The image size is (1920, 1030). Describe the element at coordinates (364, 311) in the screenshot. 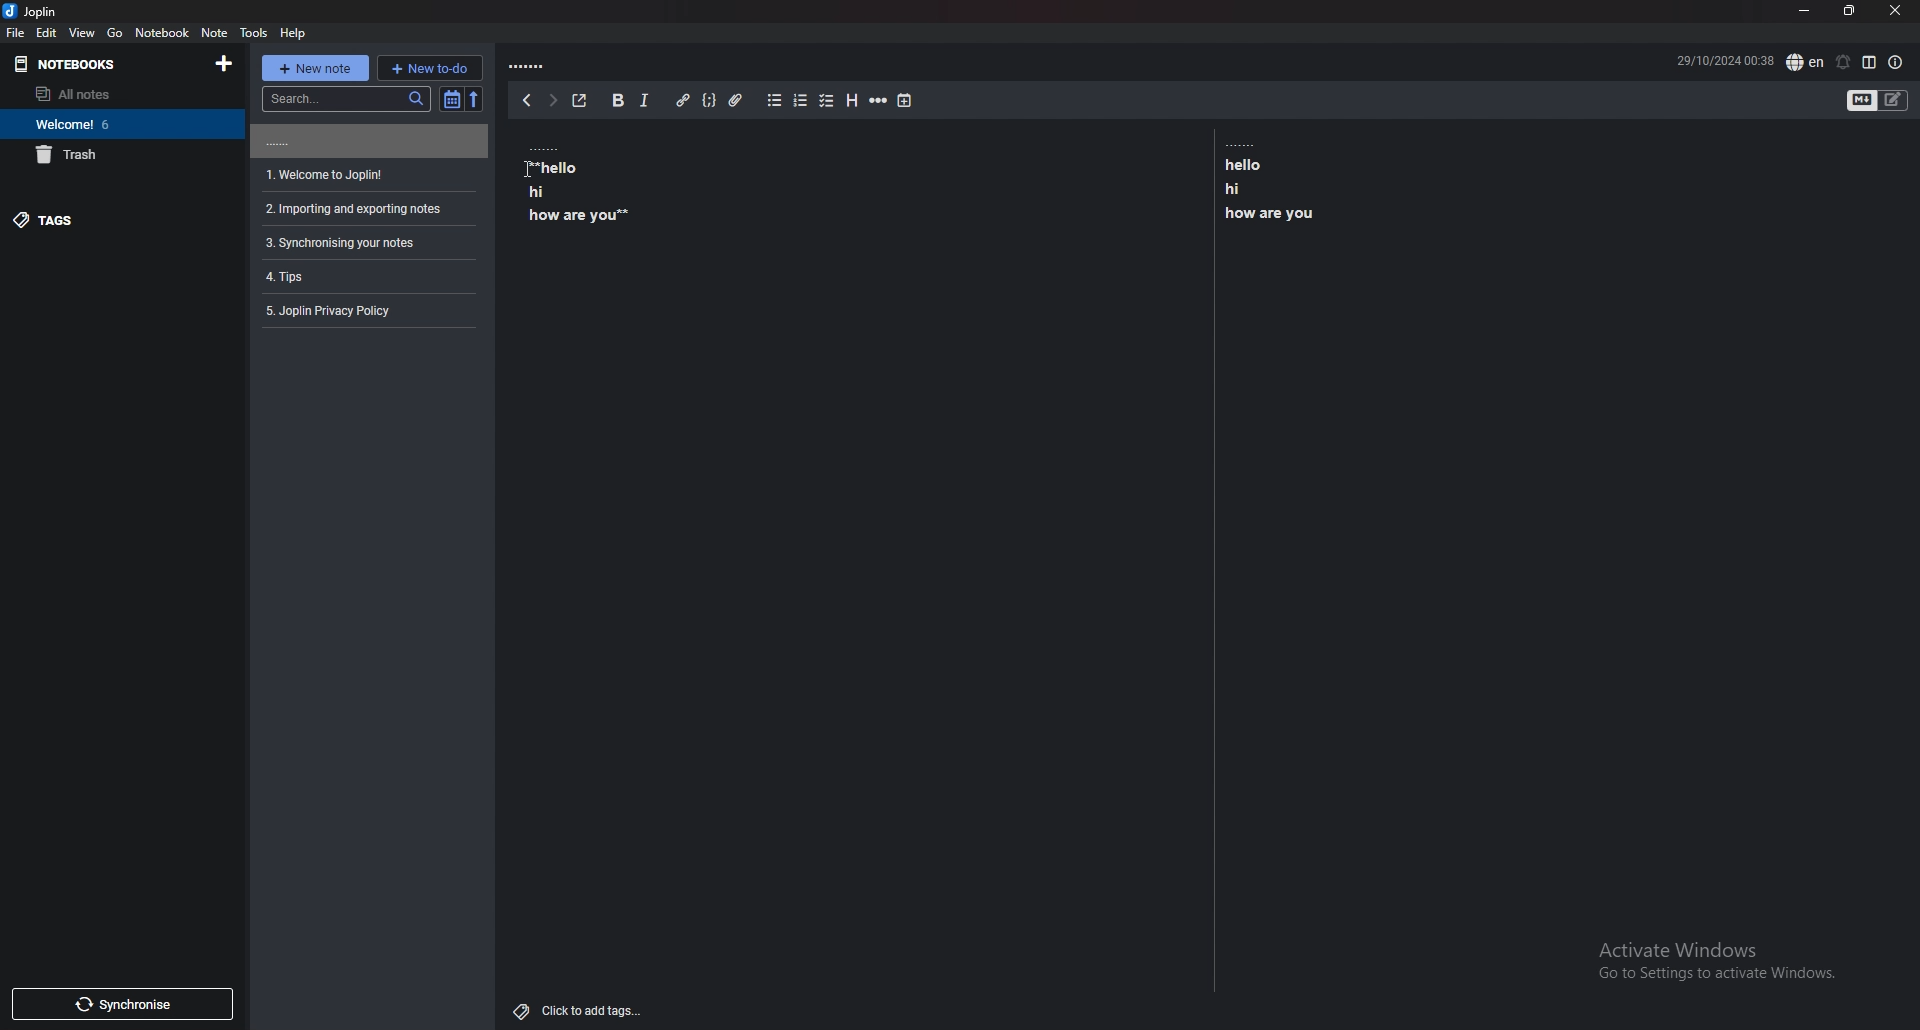

I see `note` at that location.